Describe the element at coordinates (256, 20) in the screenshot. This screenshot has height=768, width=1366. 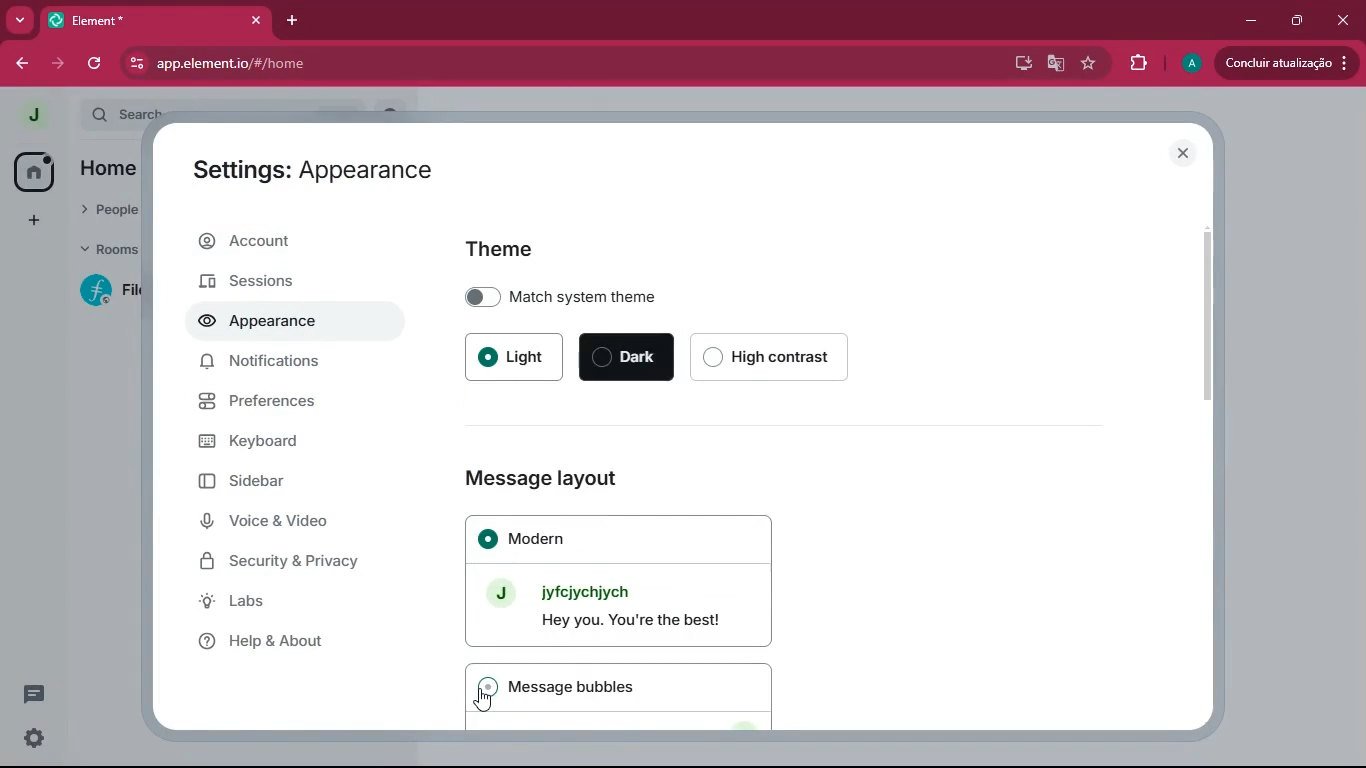
I see `close` at that location.